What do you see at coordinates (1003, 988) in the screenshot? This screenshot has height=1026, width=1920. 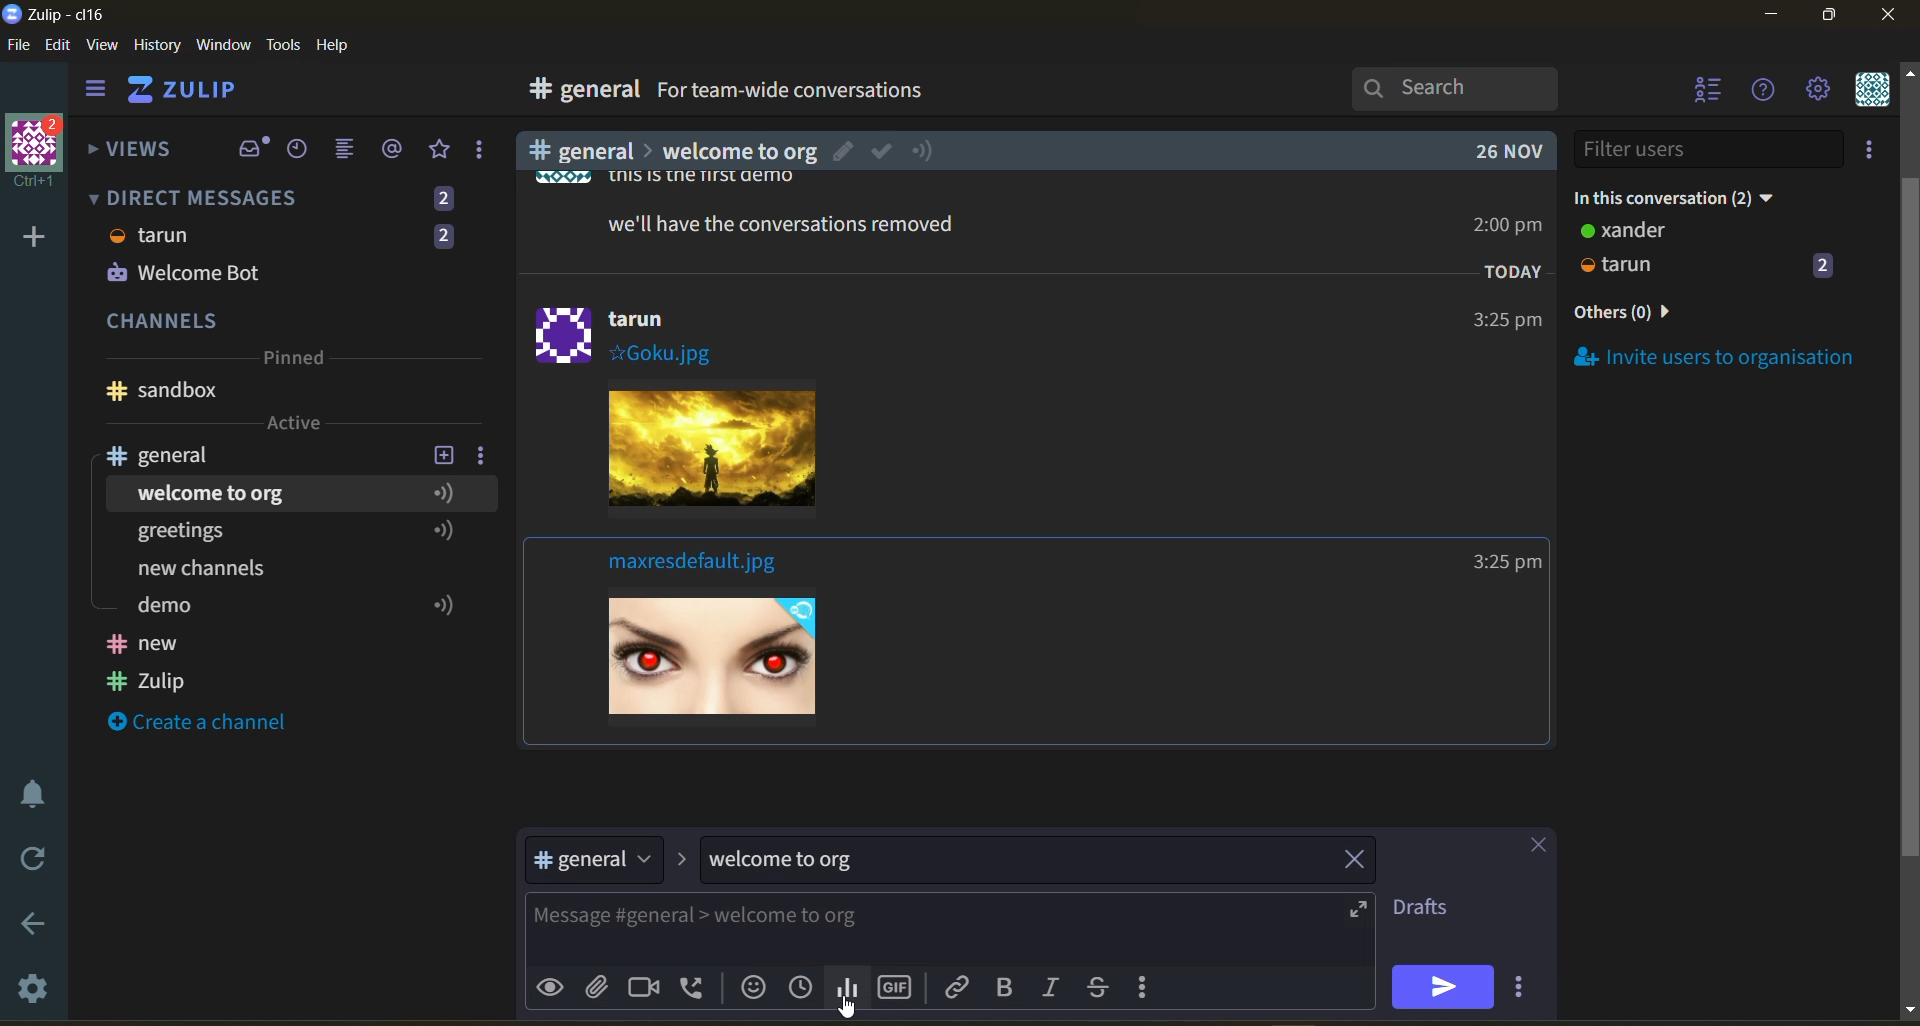 I see `bold` at bounding box center [1003, 988].